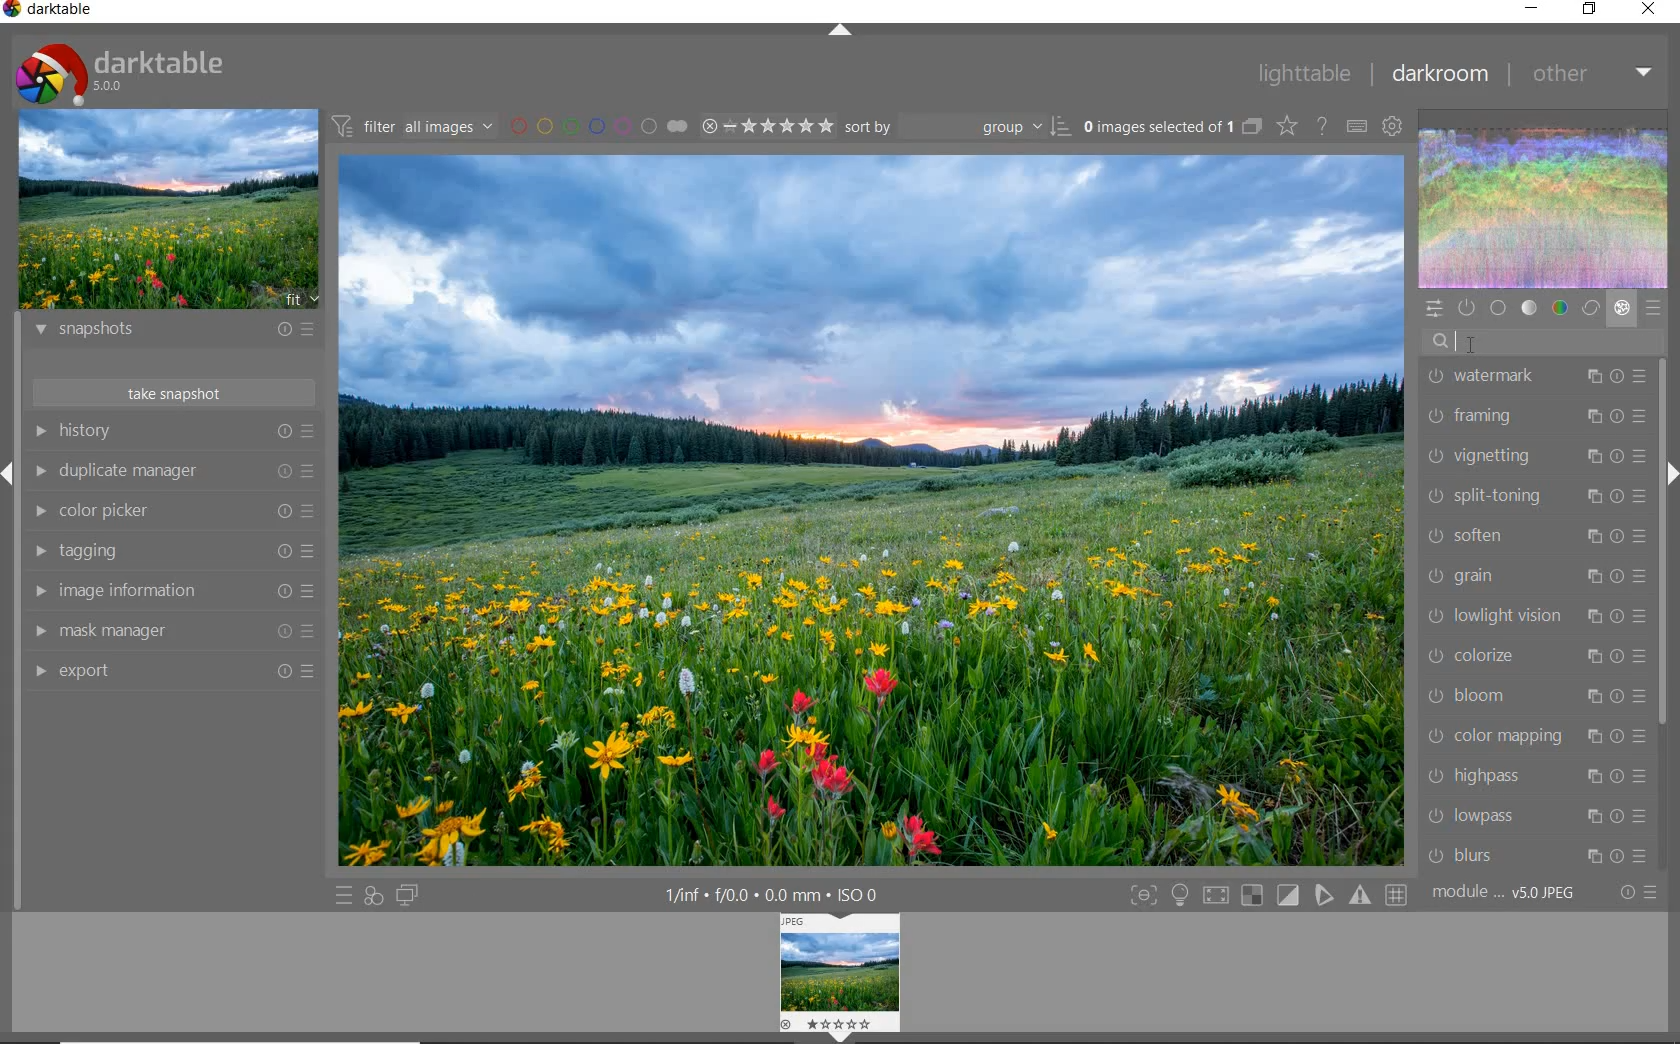 This screenshot has height=1044, width=1680. What do you see at coordinates (175, 474) in the screenshot?
I see `duplicate manager` at bounding box center [175, 474].